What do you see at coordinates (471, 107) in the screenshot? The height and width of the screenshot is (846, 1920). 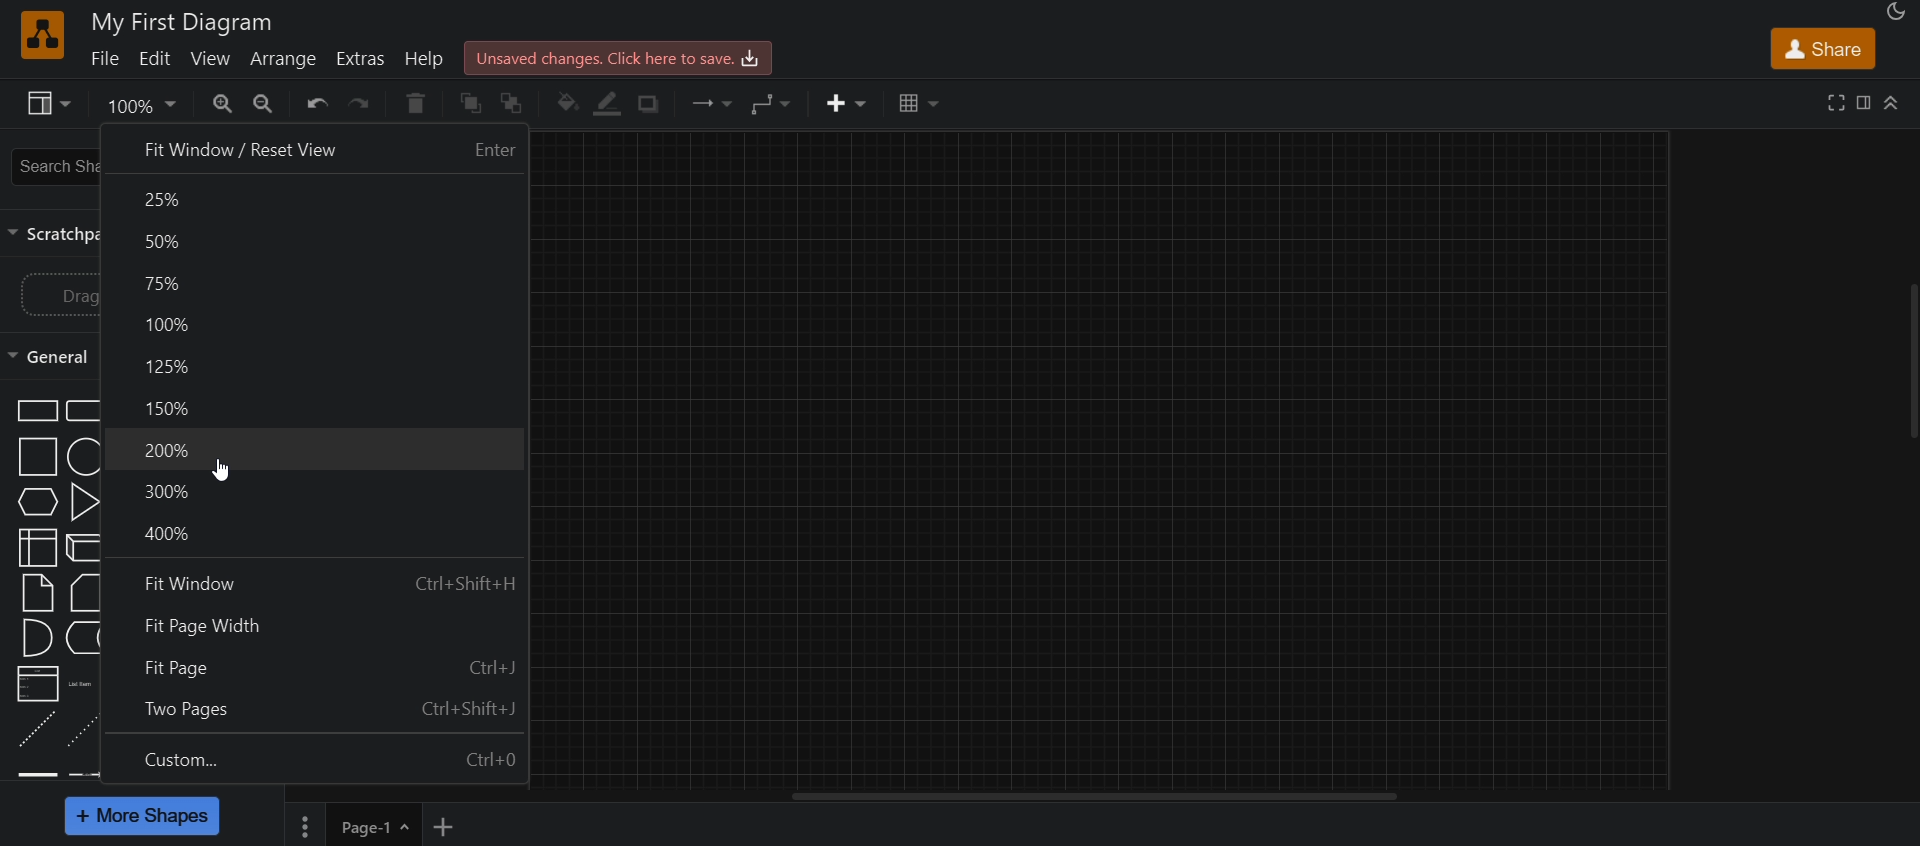 I see `to front` at bounding box center [471, 107].